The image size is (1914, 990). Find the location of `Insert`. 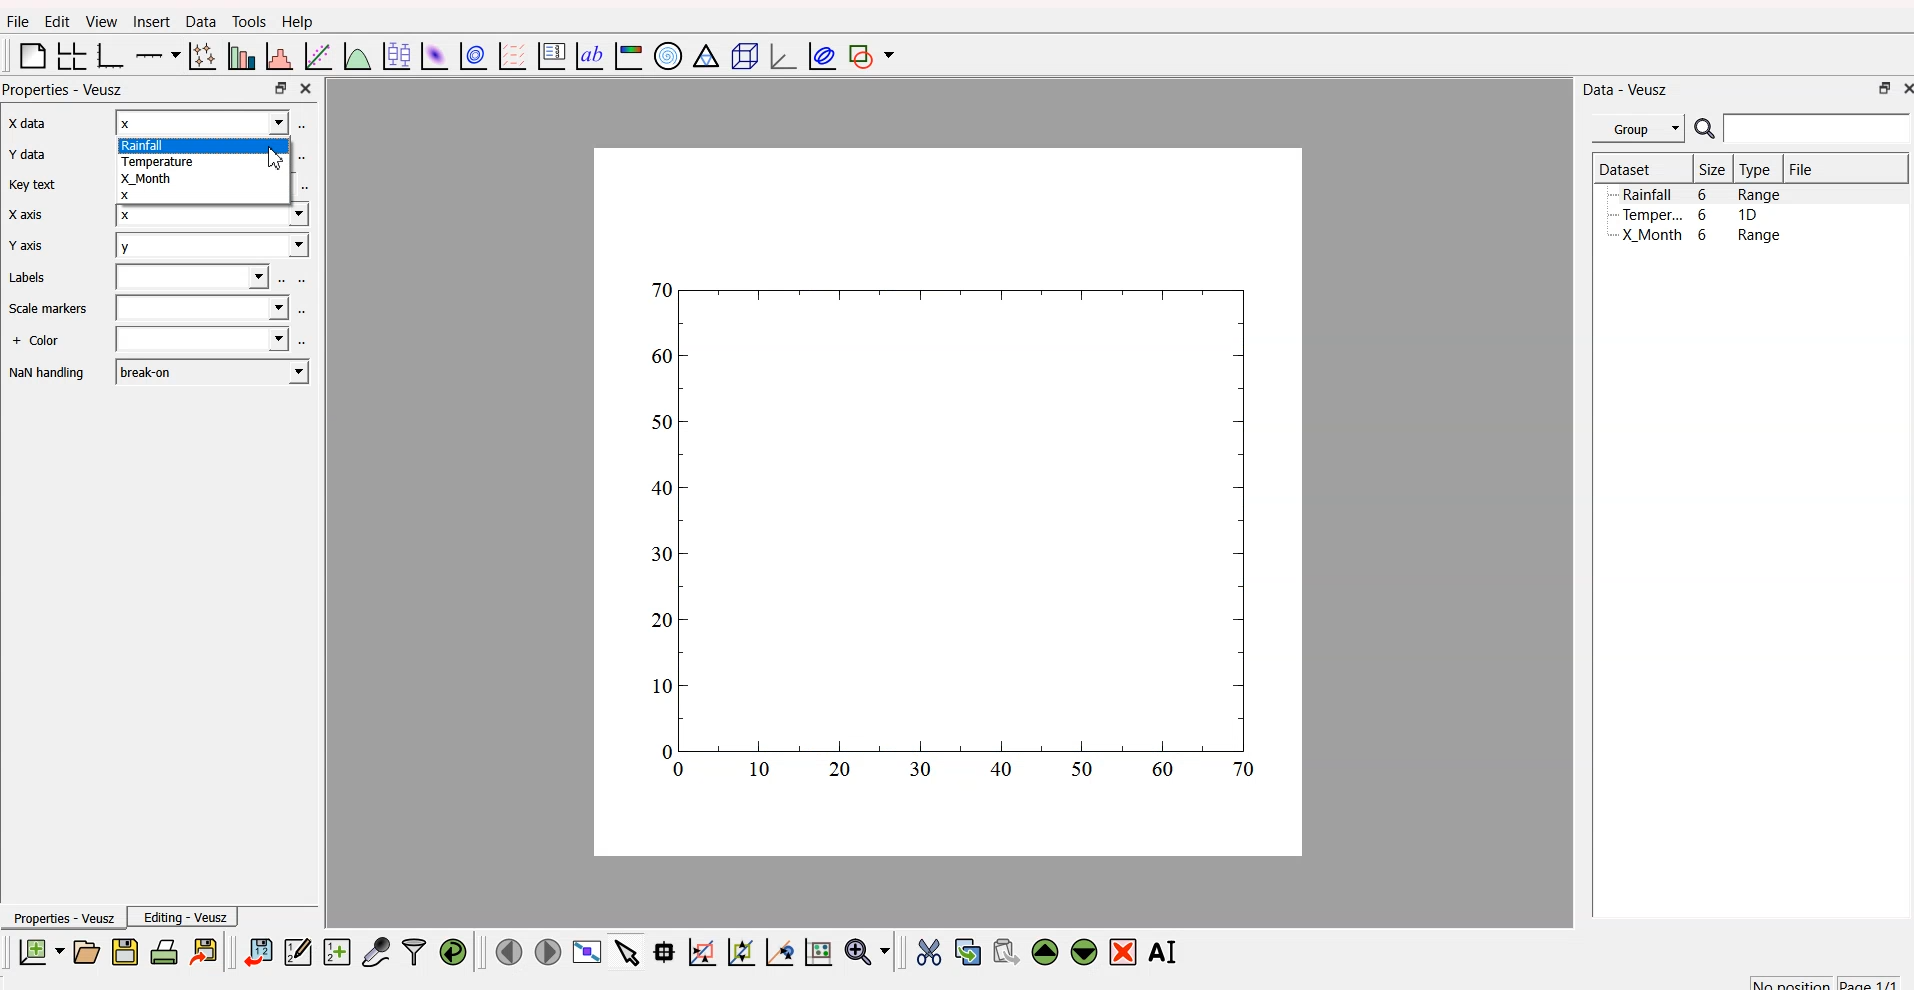

Insert is located at coordinates (150, 22).